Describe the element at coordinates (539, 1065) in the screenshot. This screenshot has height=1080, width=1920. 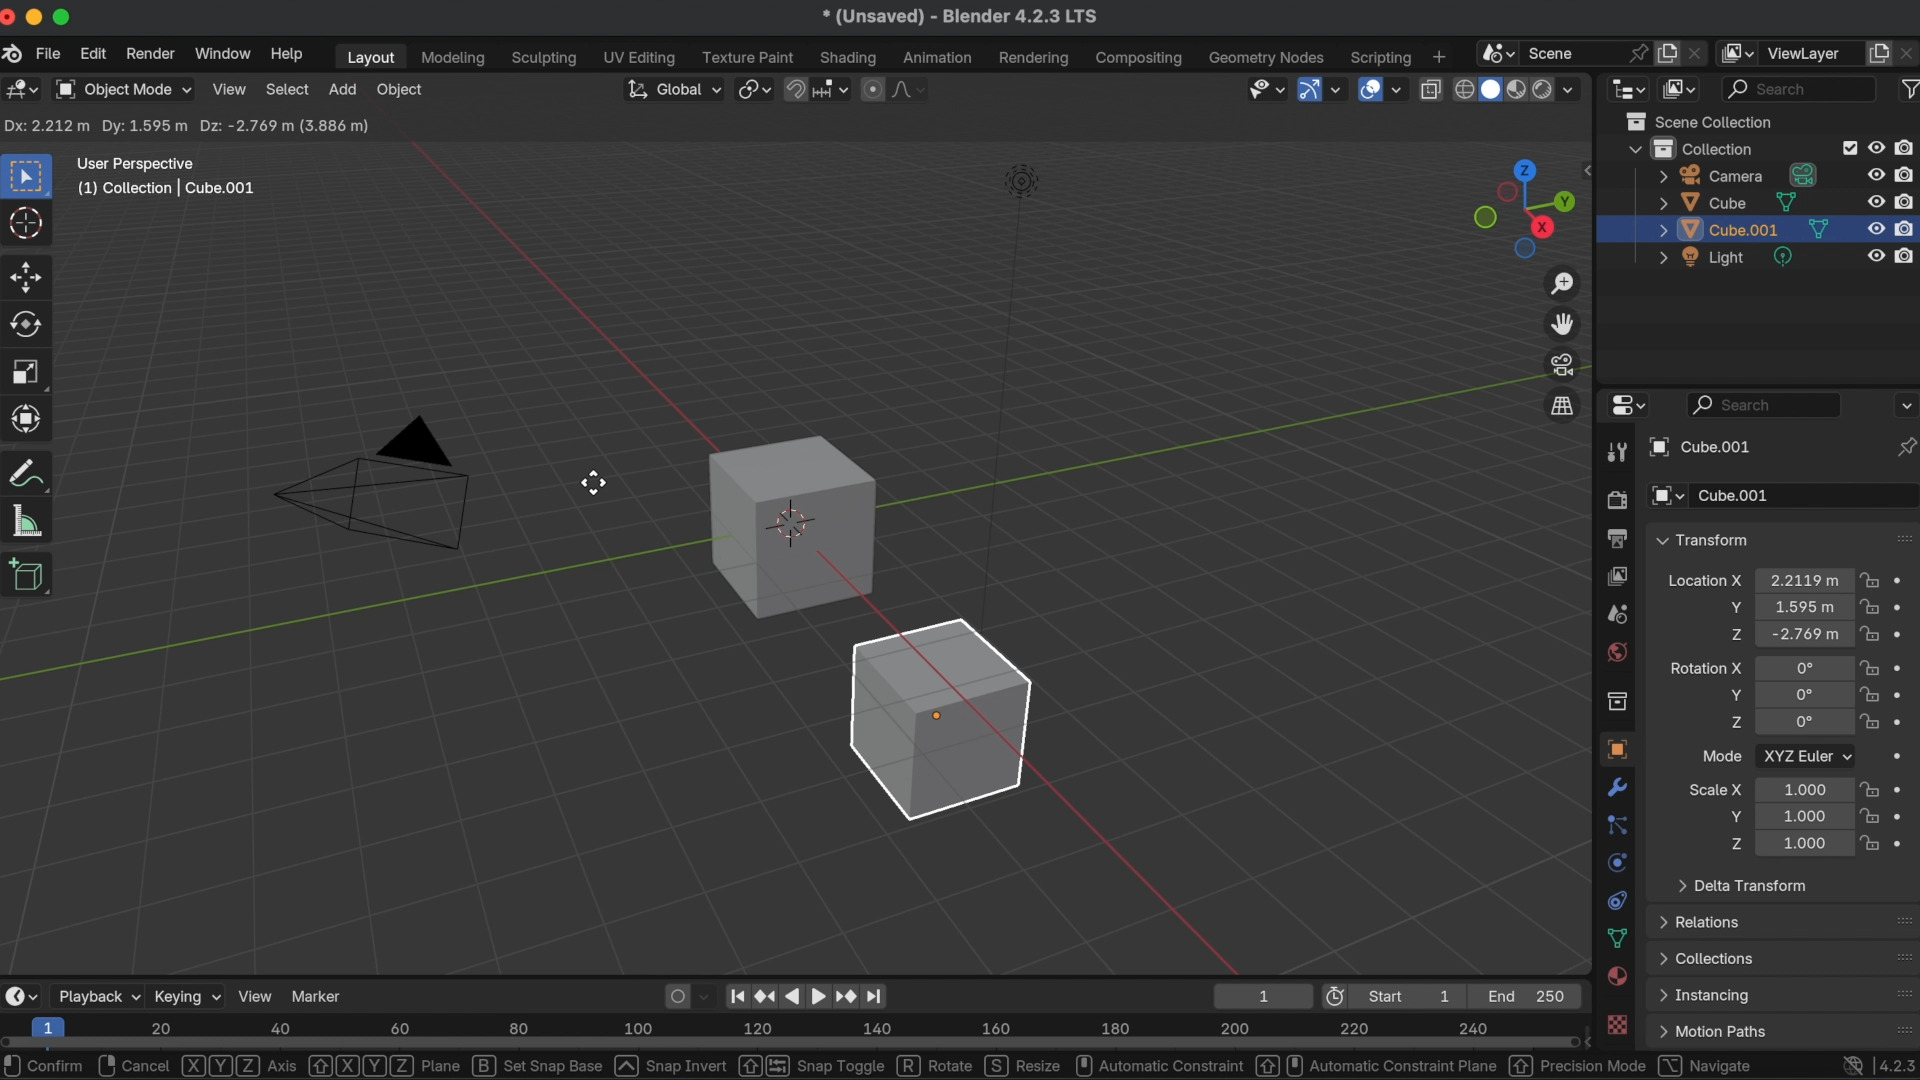
I see `Set Snap Base` at that location.